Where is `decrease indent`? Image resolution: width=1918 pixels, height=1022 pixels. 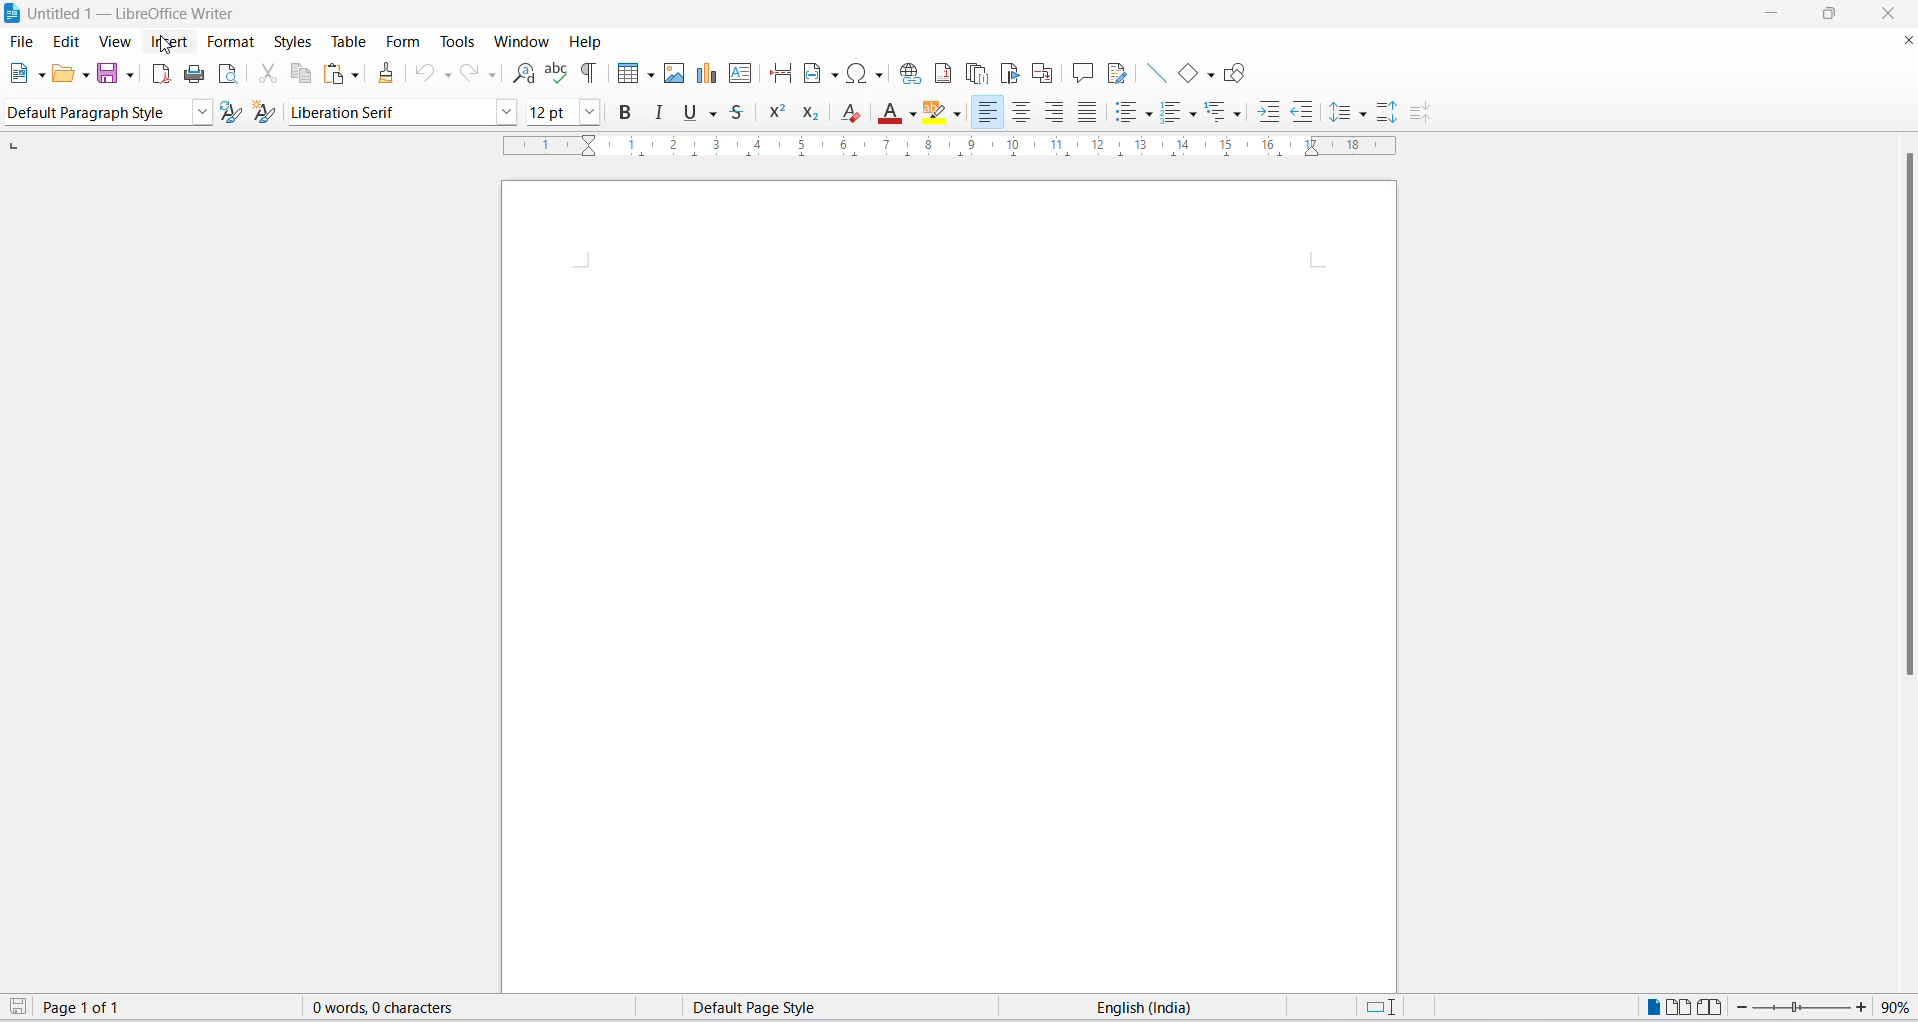
decrease indent is located at coordinates (1305, 112).